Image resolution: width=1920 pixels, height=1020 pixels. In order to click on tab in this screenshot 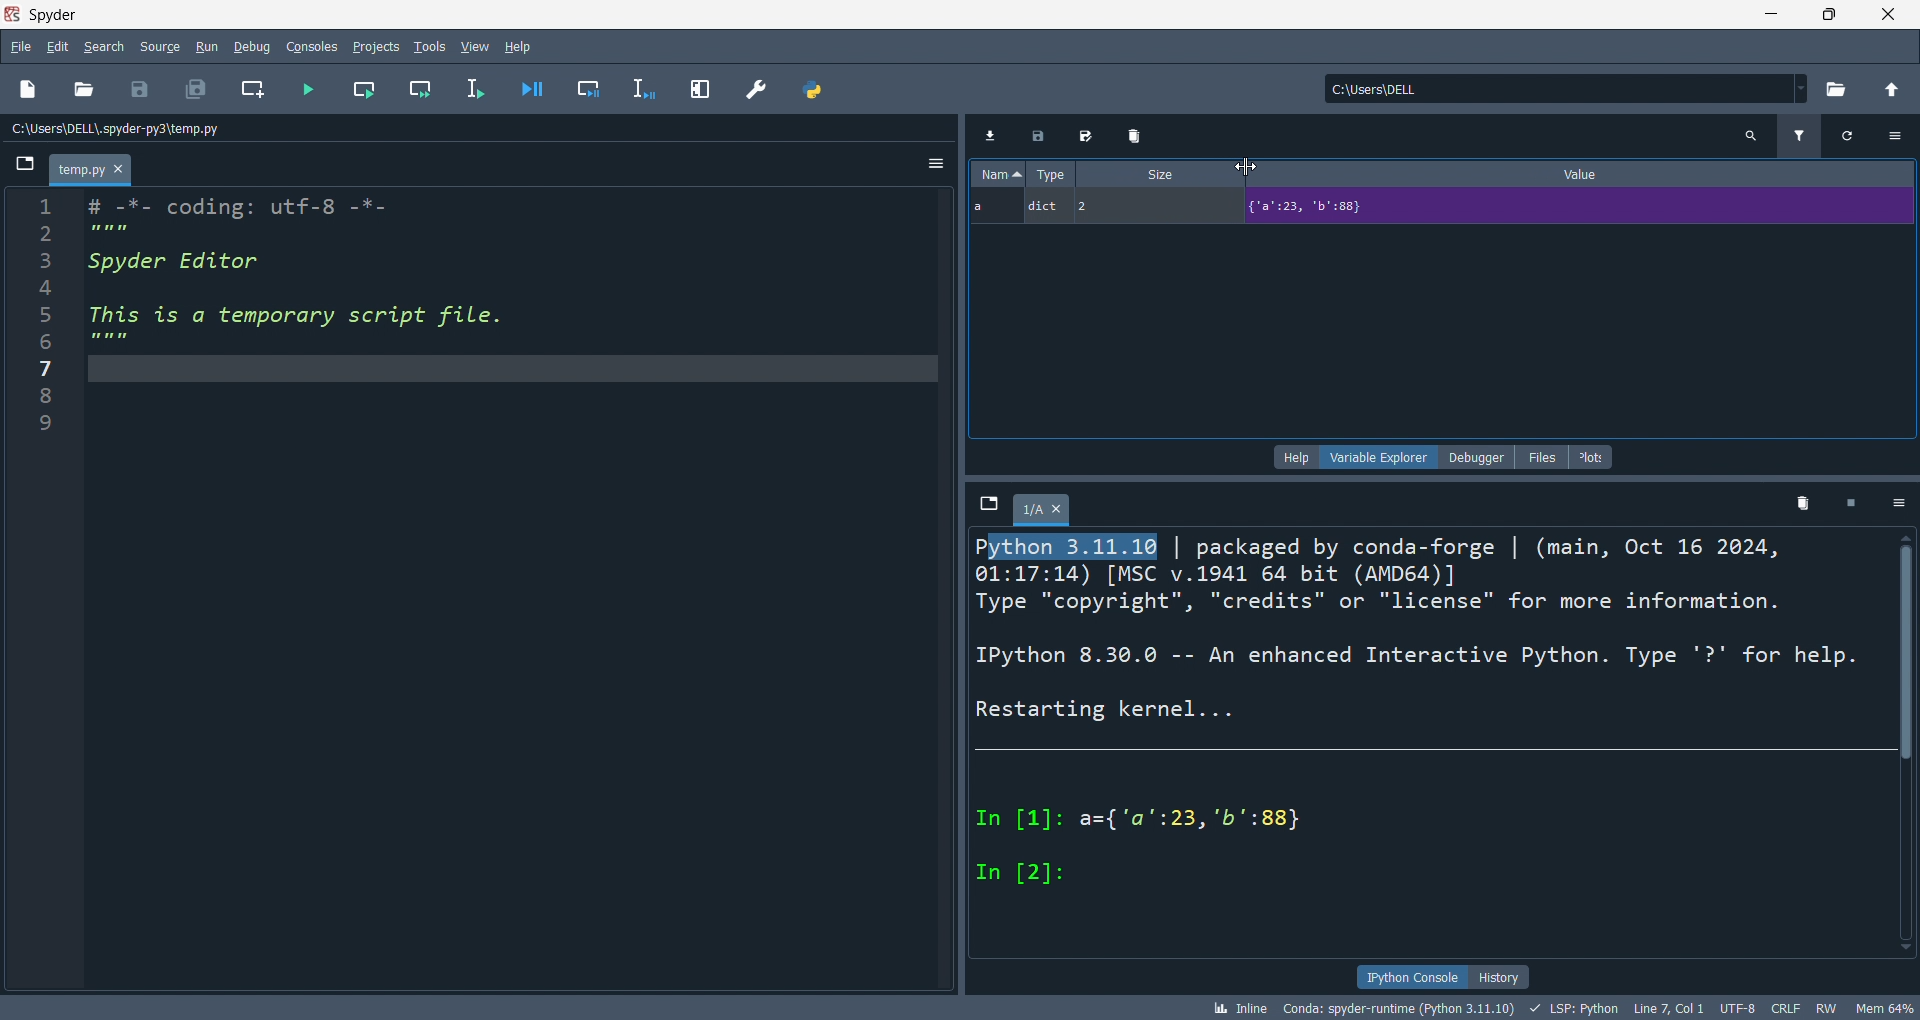, I will do `click(1042, 508)`.